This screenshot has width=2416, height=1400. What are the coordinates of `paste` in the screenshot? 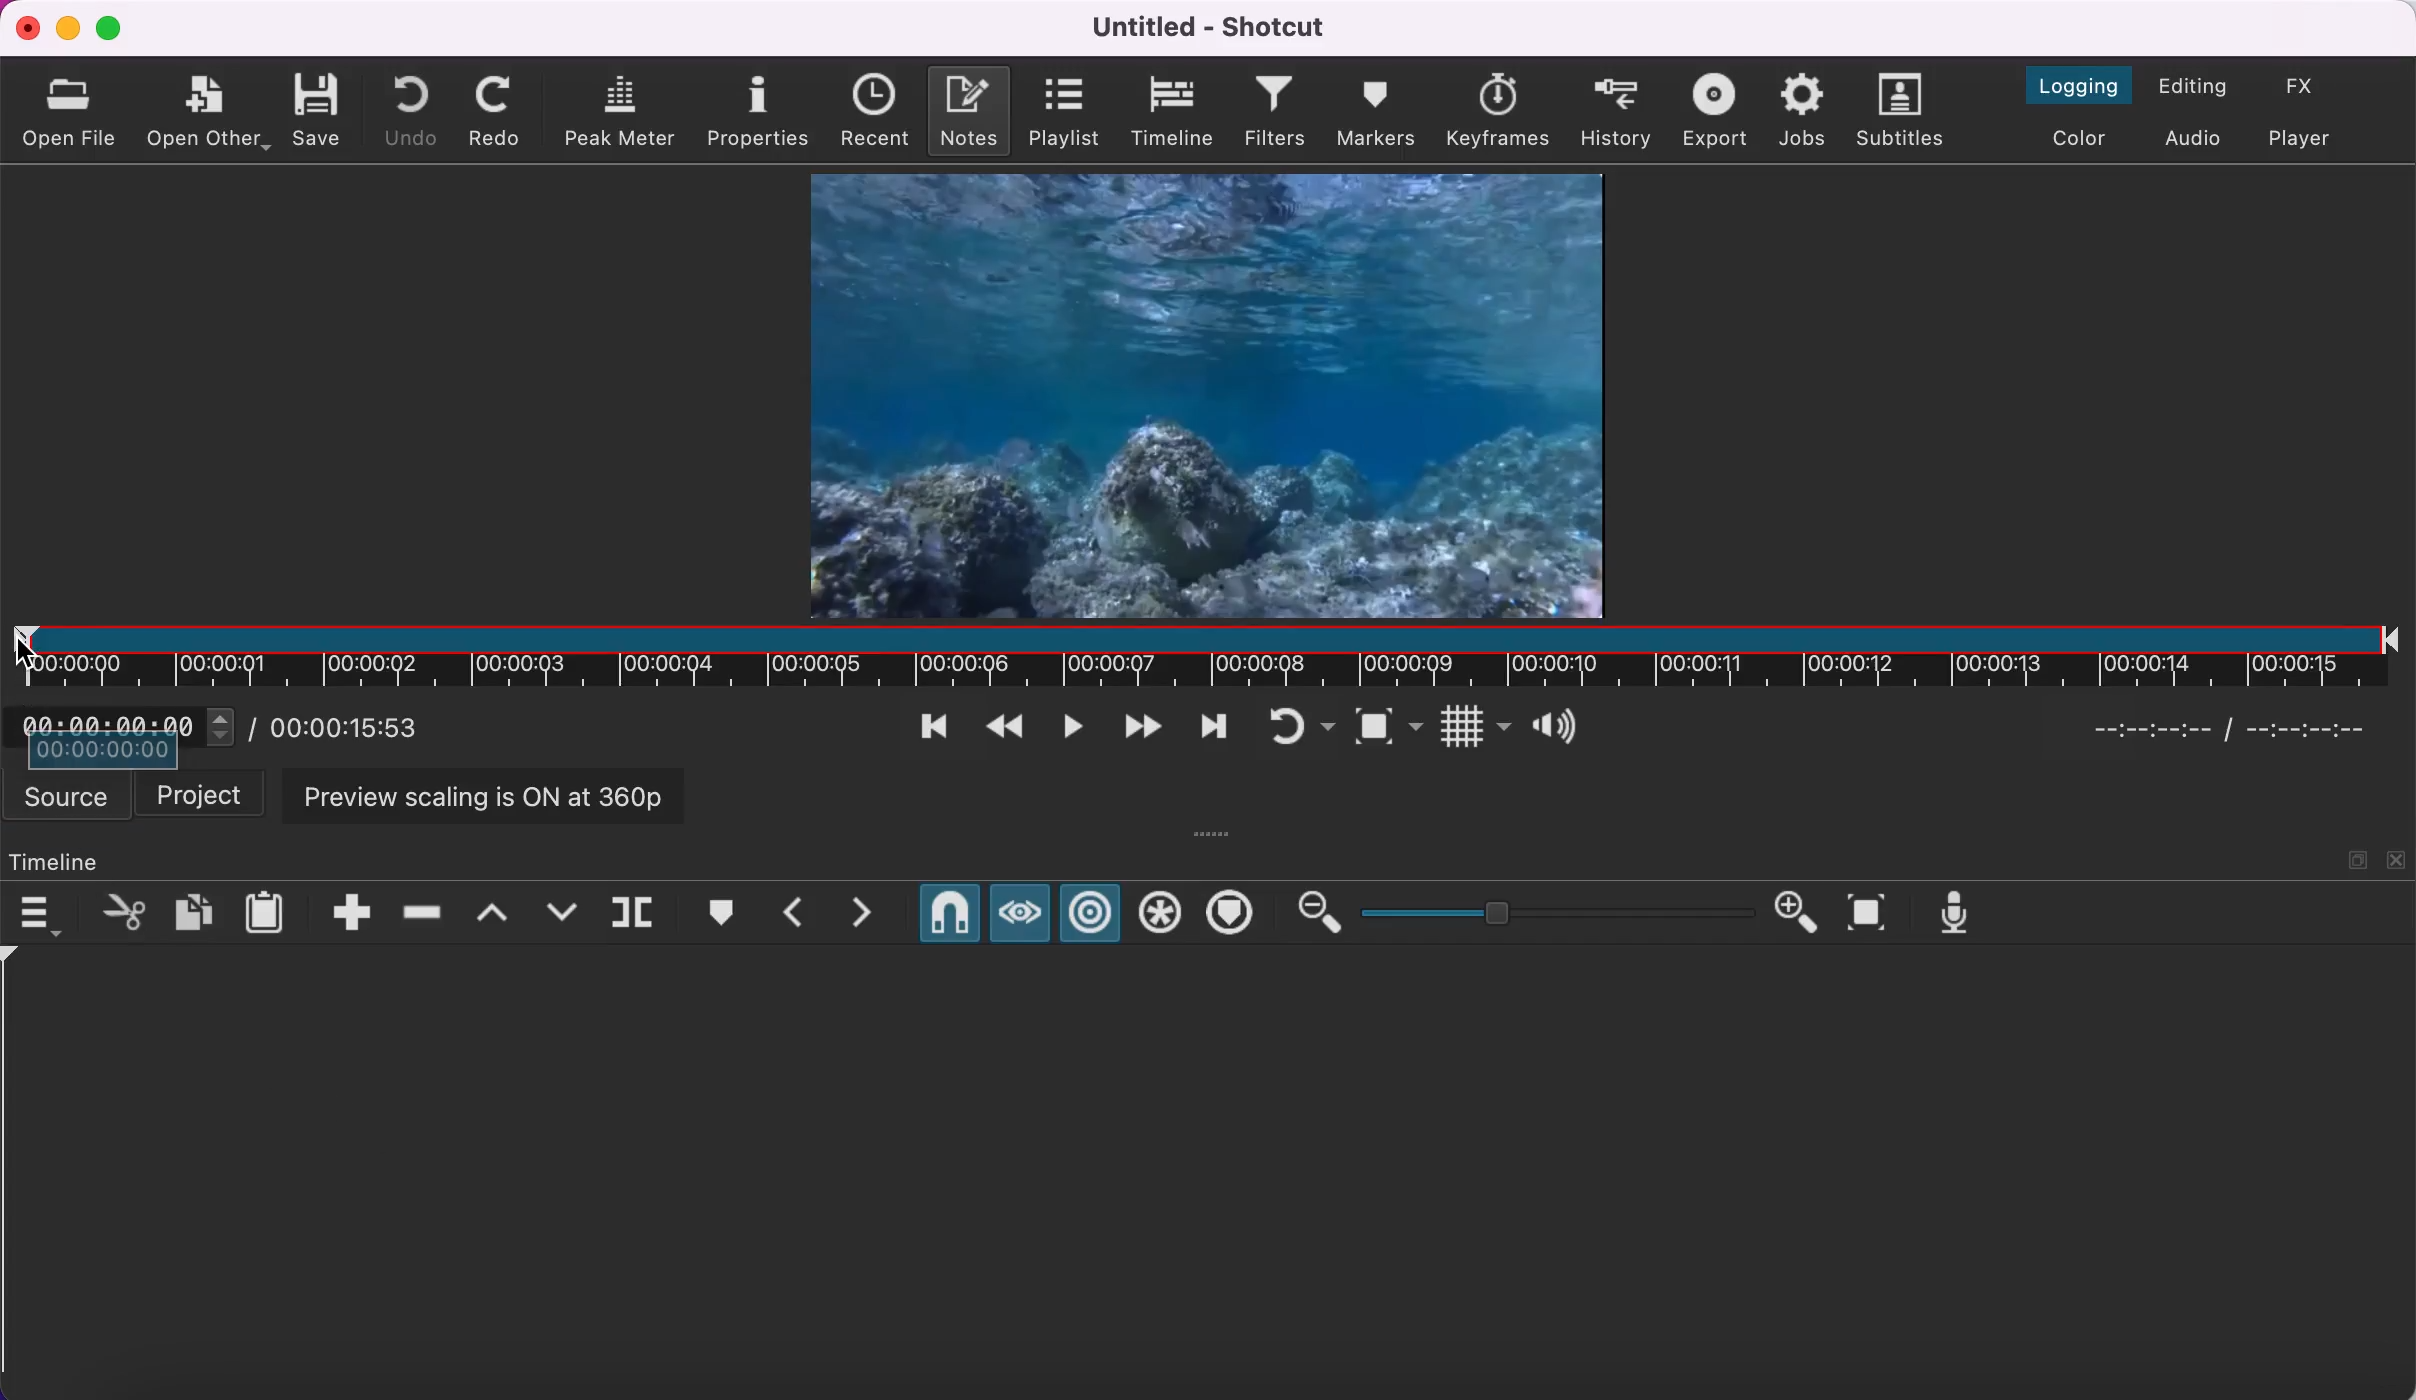 It's located at (268, 912).